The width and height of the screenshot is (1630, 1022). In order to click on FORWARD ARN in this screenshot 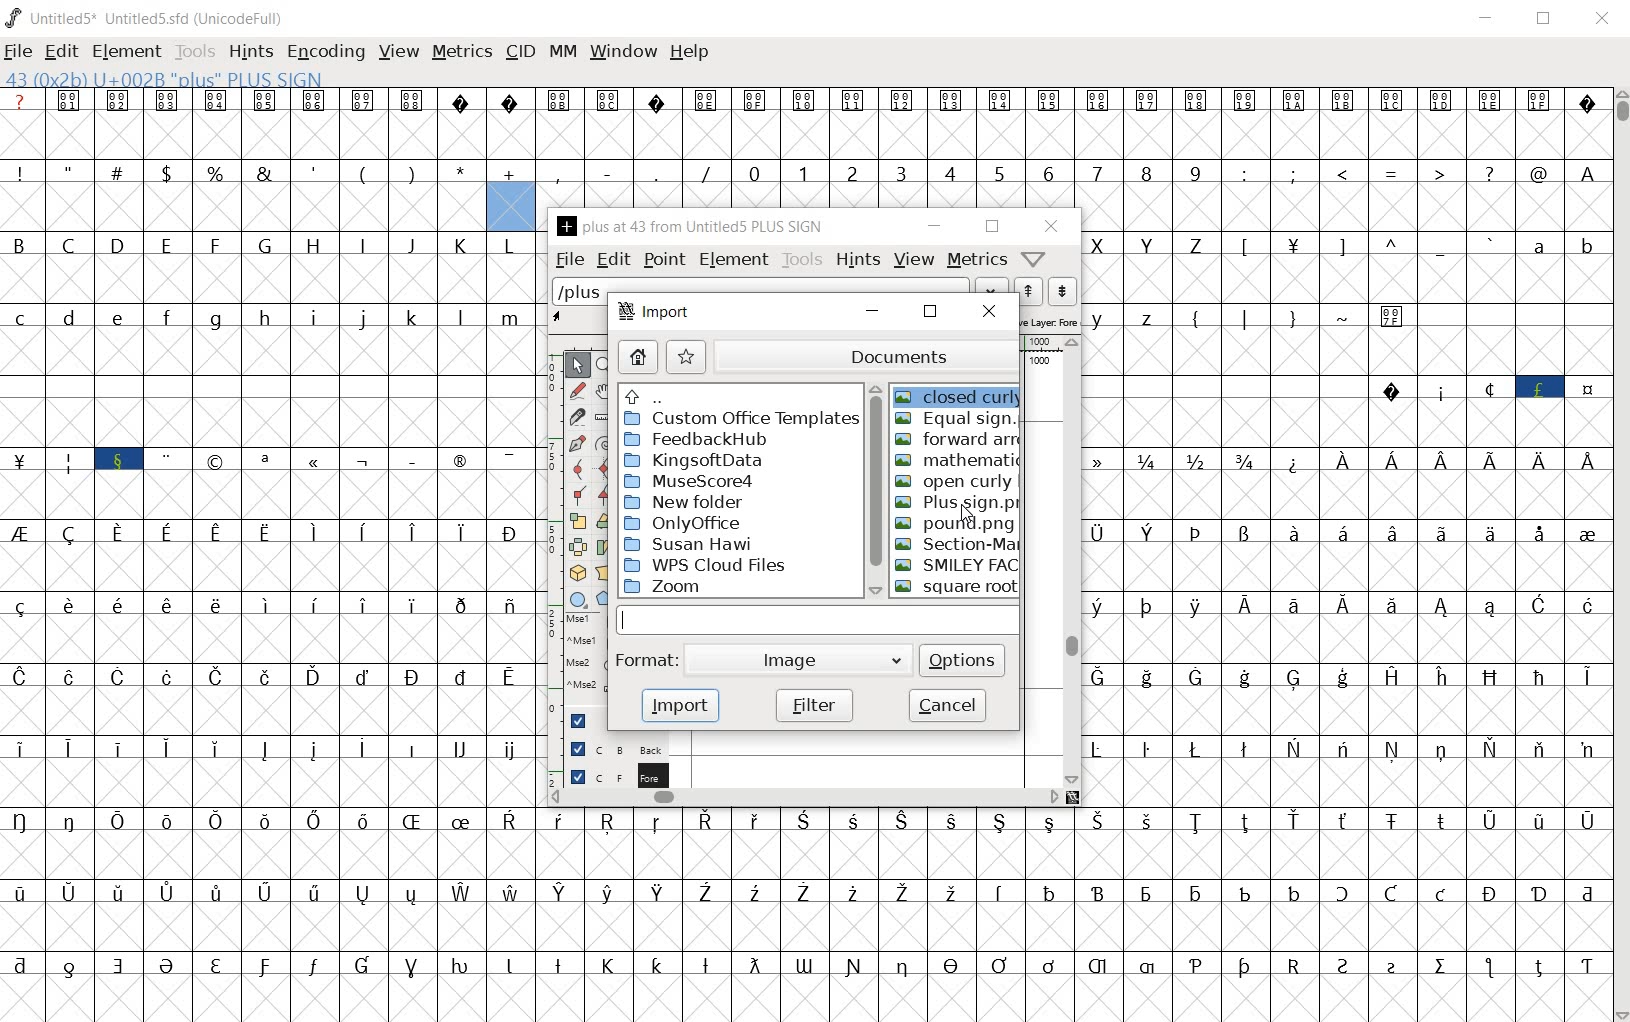, I will do `click(958, 438)`.